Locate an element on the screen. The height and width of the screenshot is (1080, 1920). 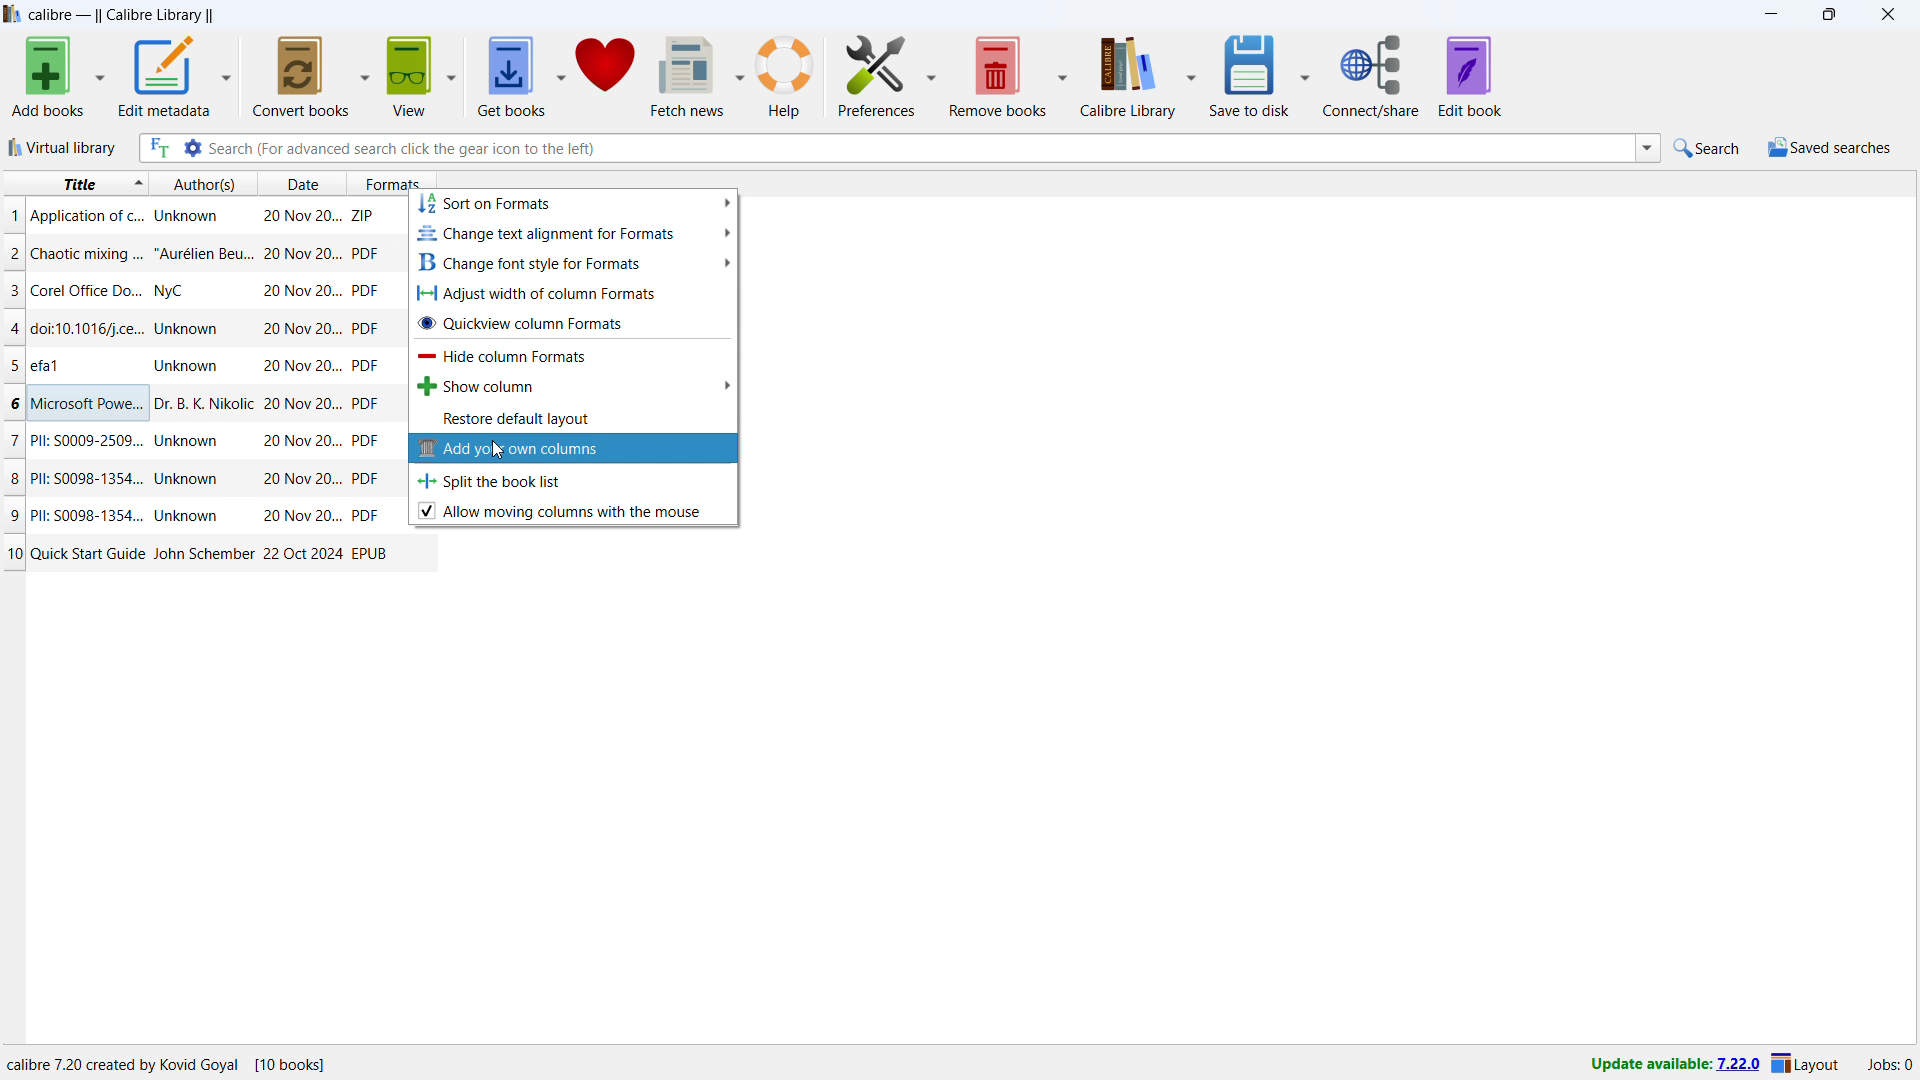
Layout is located at coordinates (1806, 1063).